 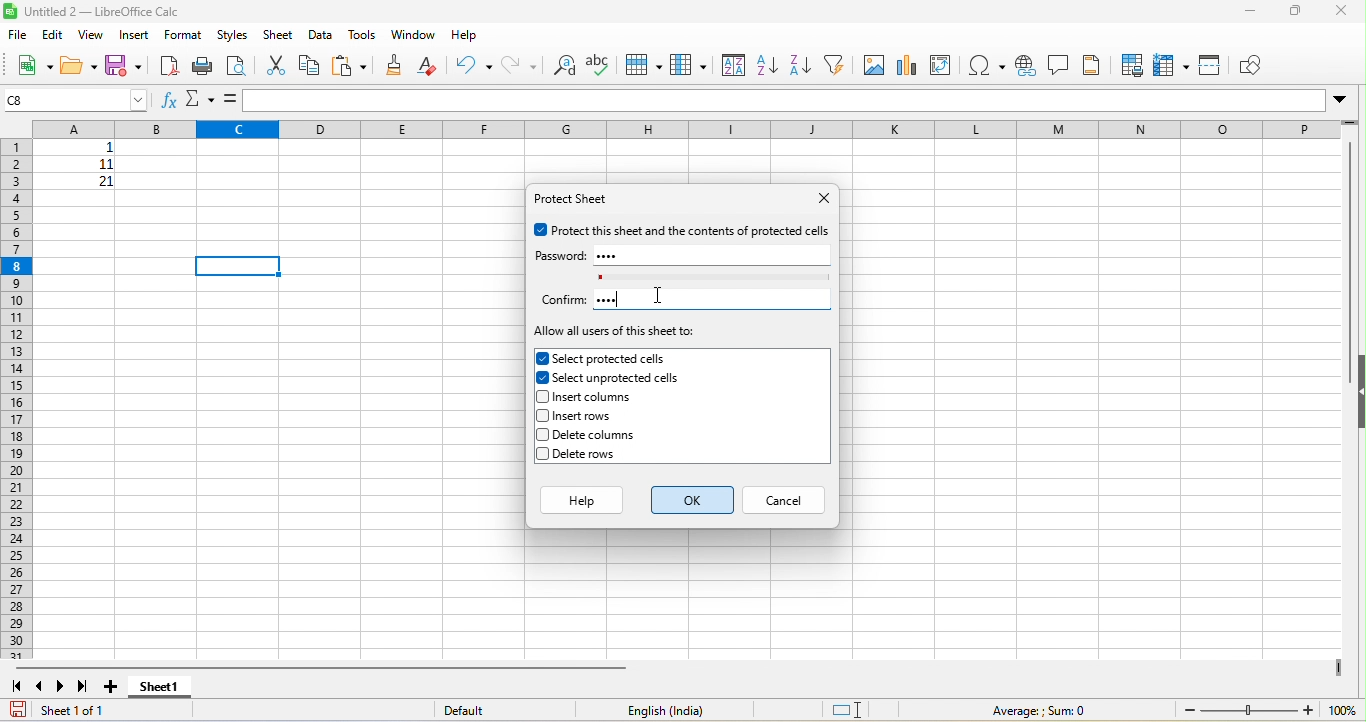 What do you see at coordinates (561, 256) in the screenshot?
I see `password` at bounding box center [561, 256].